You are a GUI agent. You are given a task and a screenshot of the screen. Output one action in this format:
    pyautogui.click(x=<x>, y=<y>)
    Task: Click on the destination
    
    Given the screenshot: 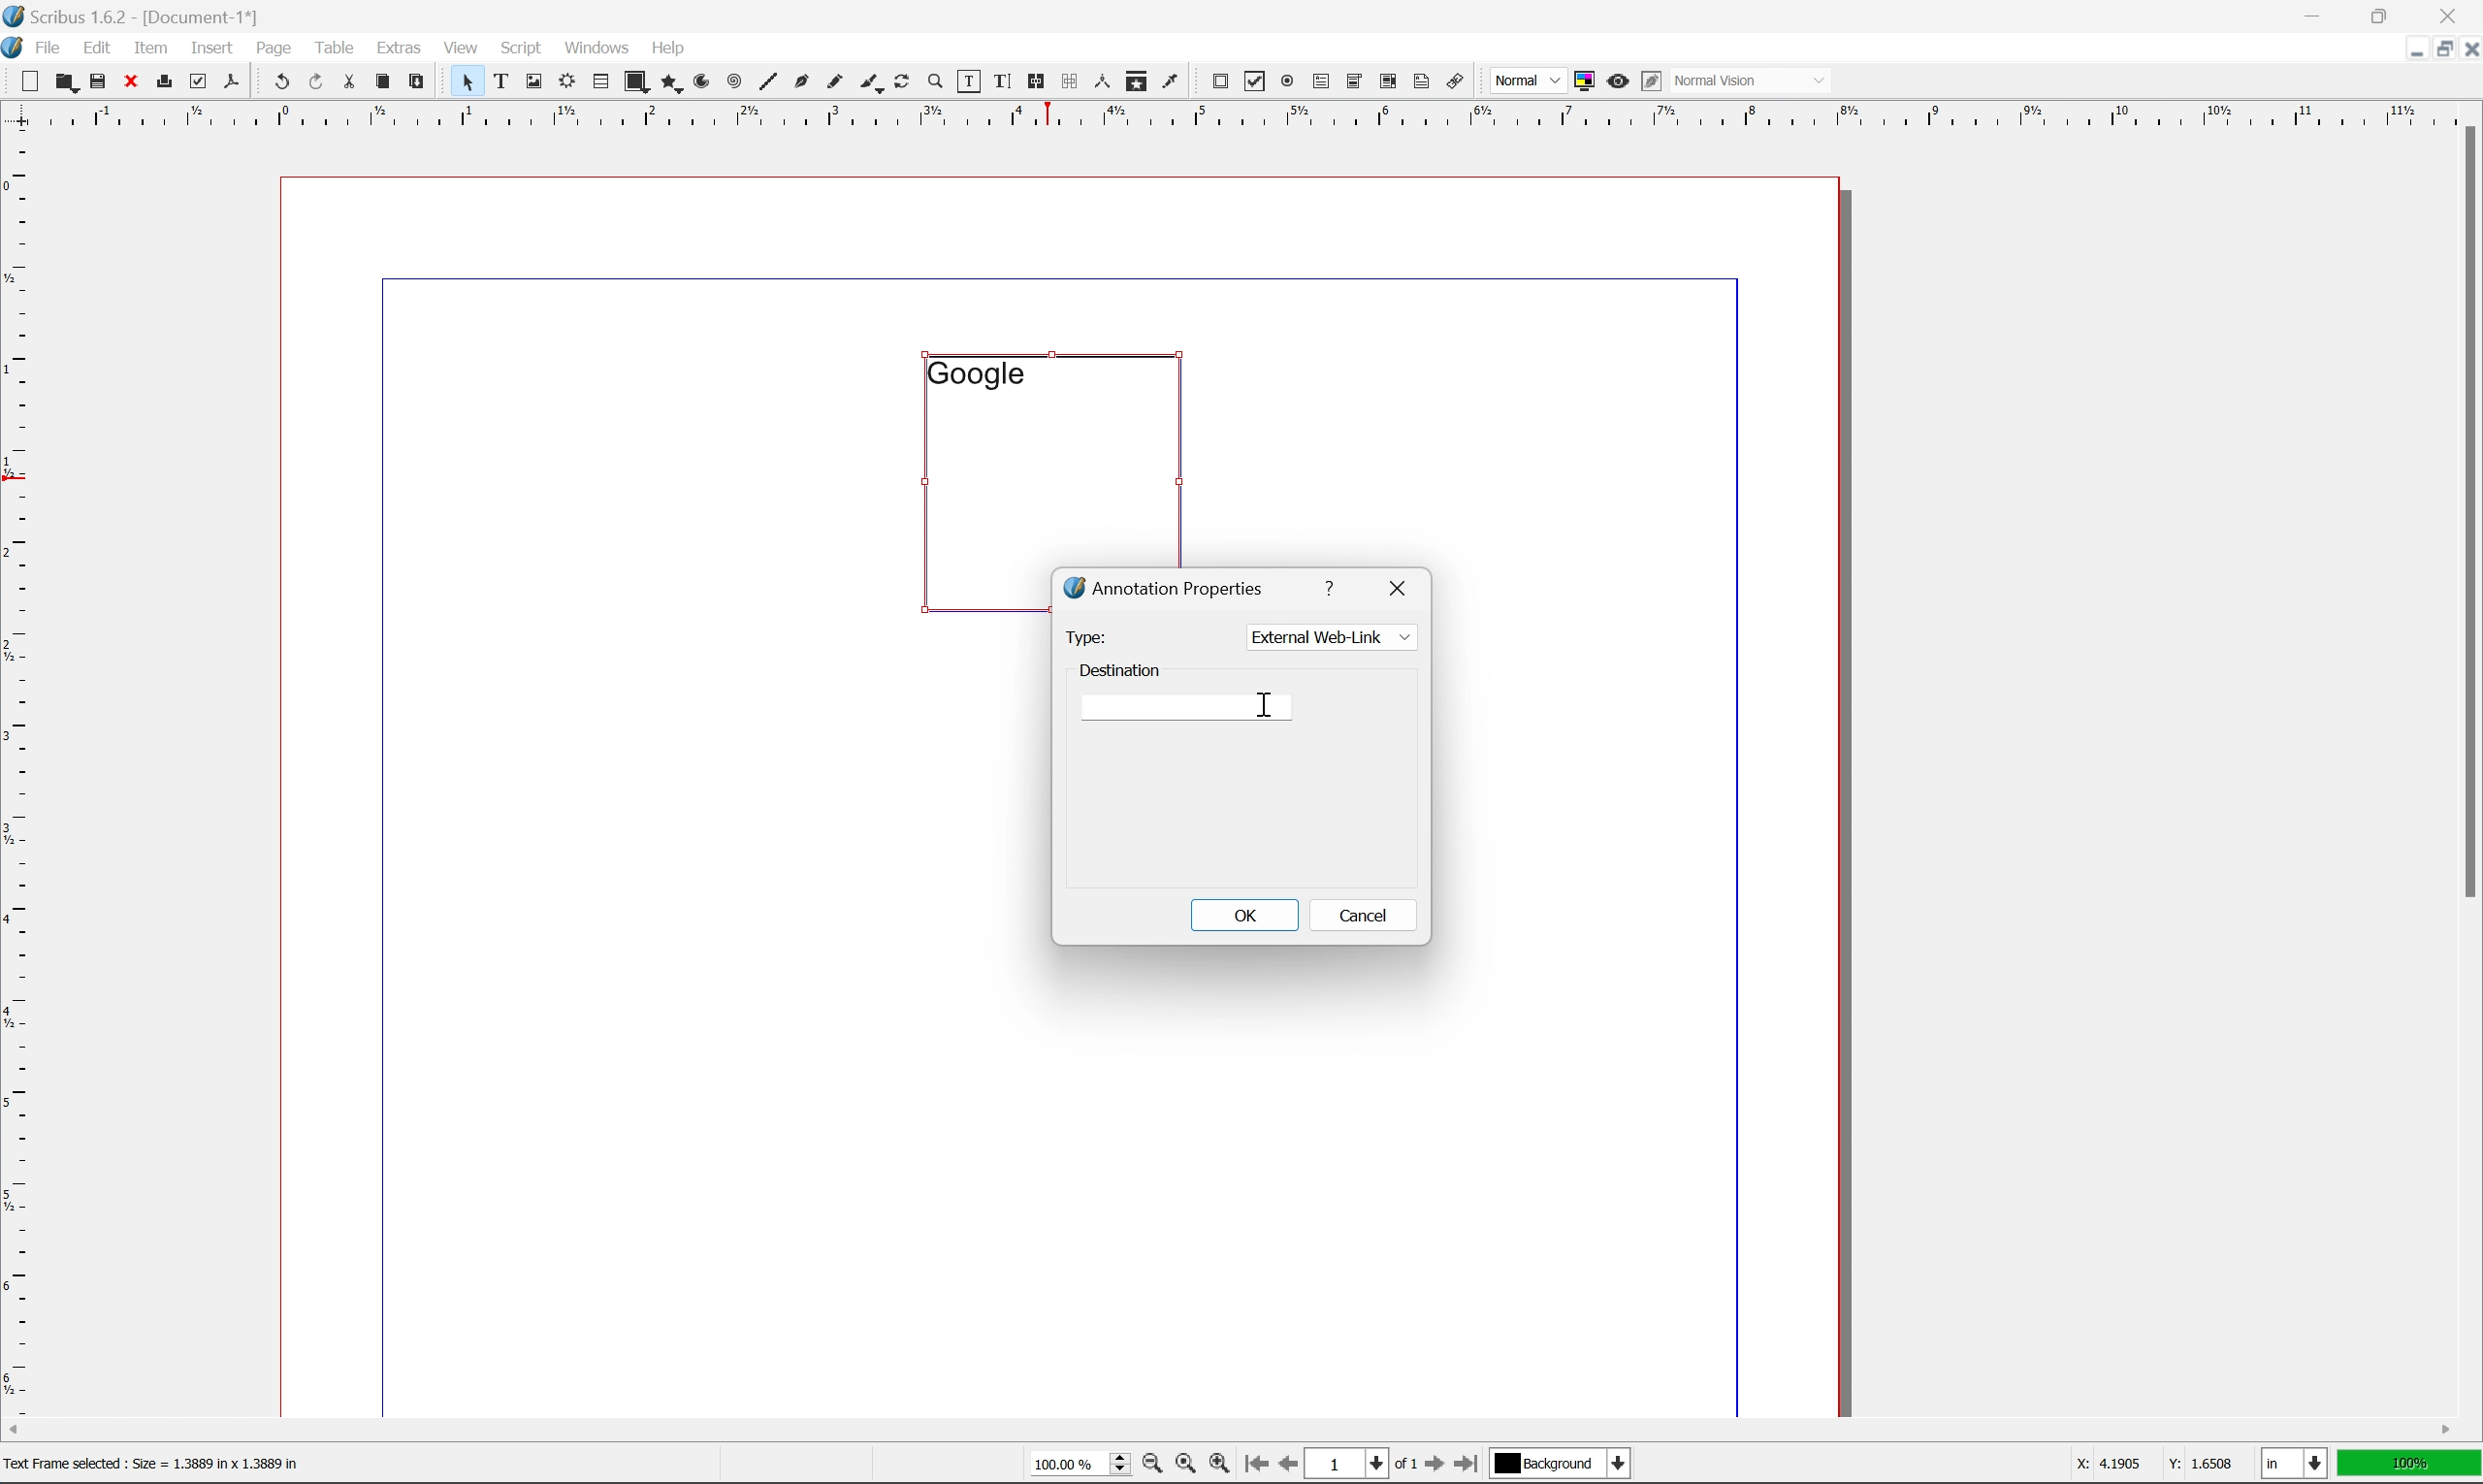 What is the action you would take?
    pyautogui.click(x=1122, y=667)
    